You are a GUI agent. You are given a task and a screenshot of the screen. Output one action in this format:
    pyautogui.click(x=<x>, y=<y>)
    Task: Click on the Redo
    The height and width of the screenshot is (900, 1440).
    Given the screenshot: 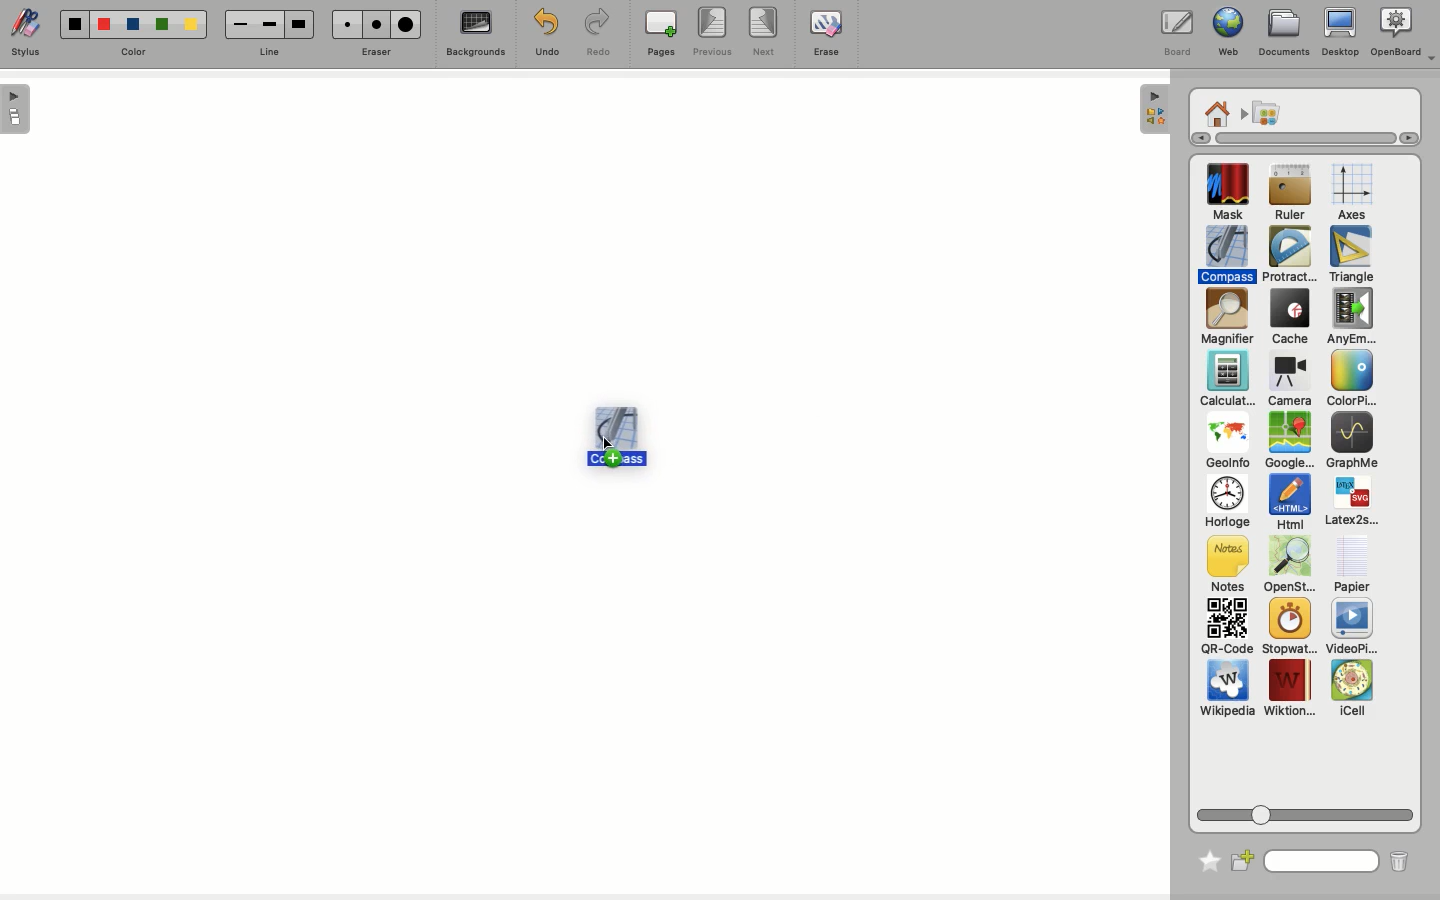 What is the action you would take?
    pyautogui.click(x=599, y=34)
    